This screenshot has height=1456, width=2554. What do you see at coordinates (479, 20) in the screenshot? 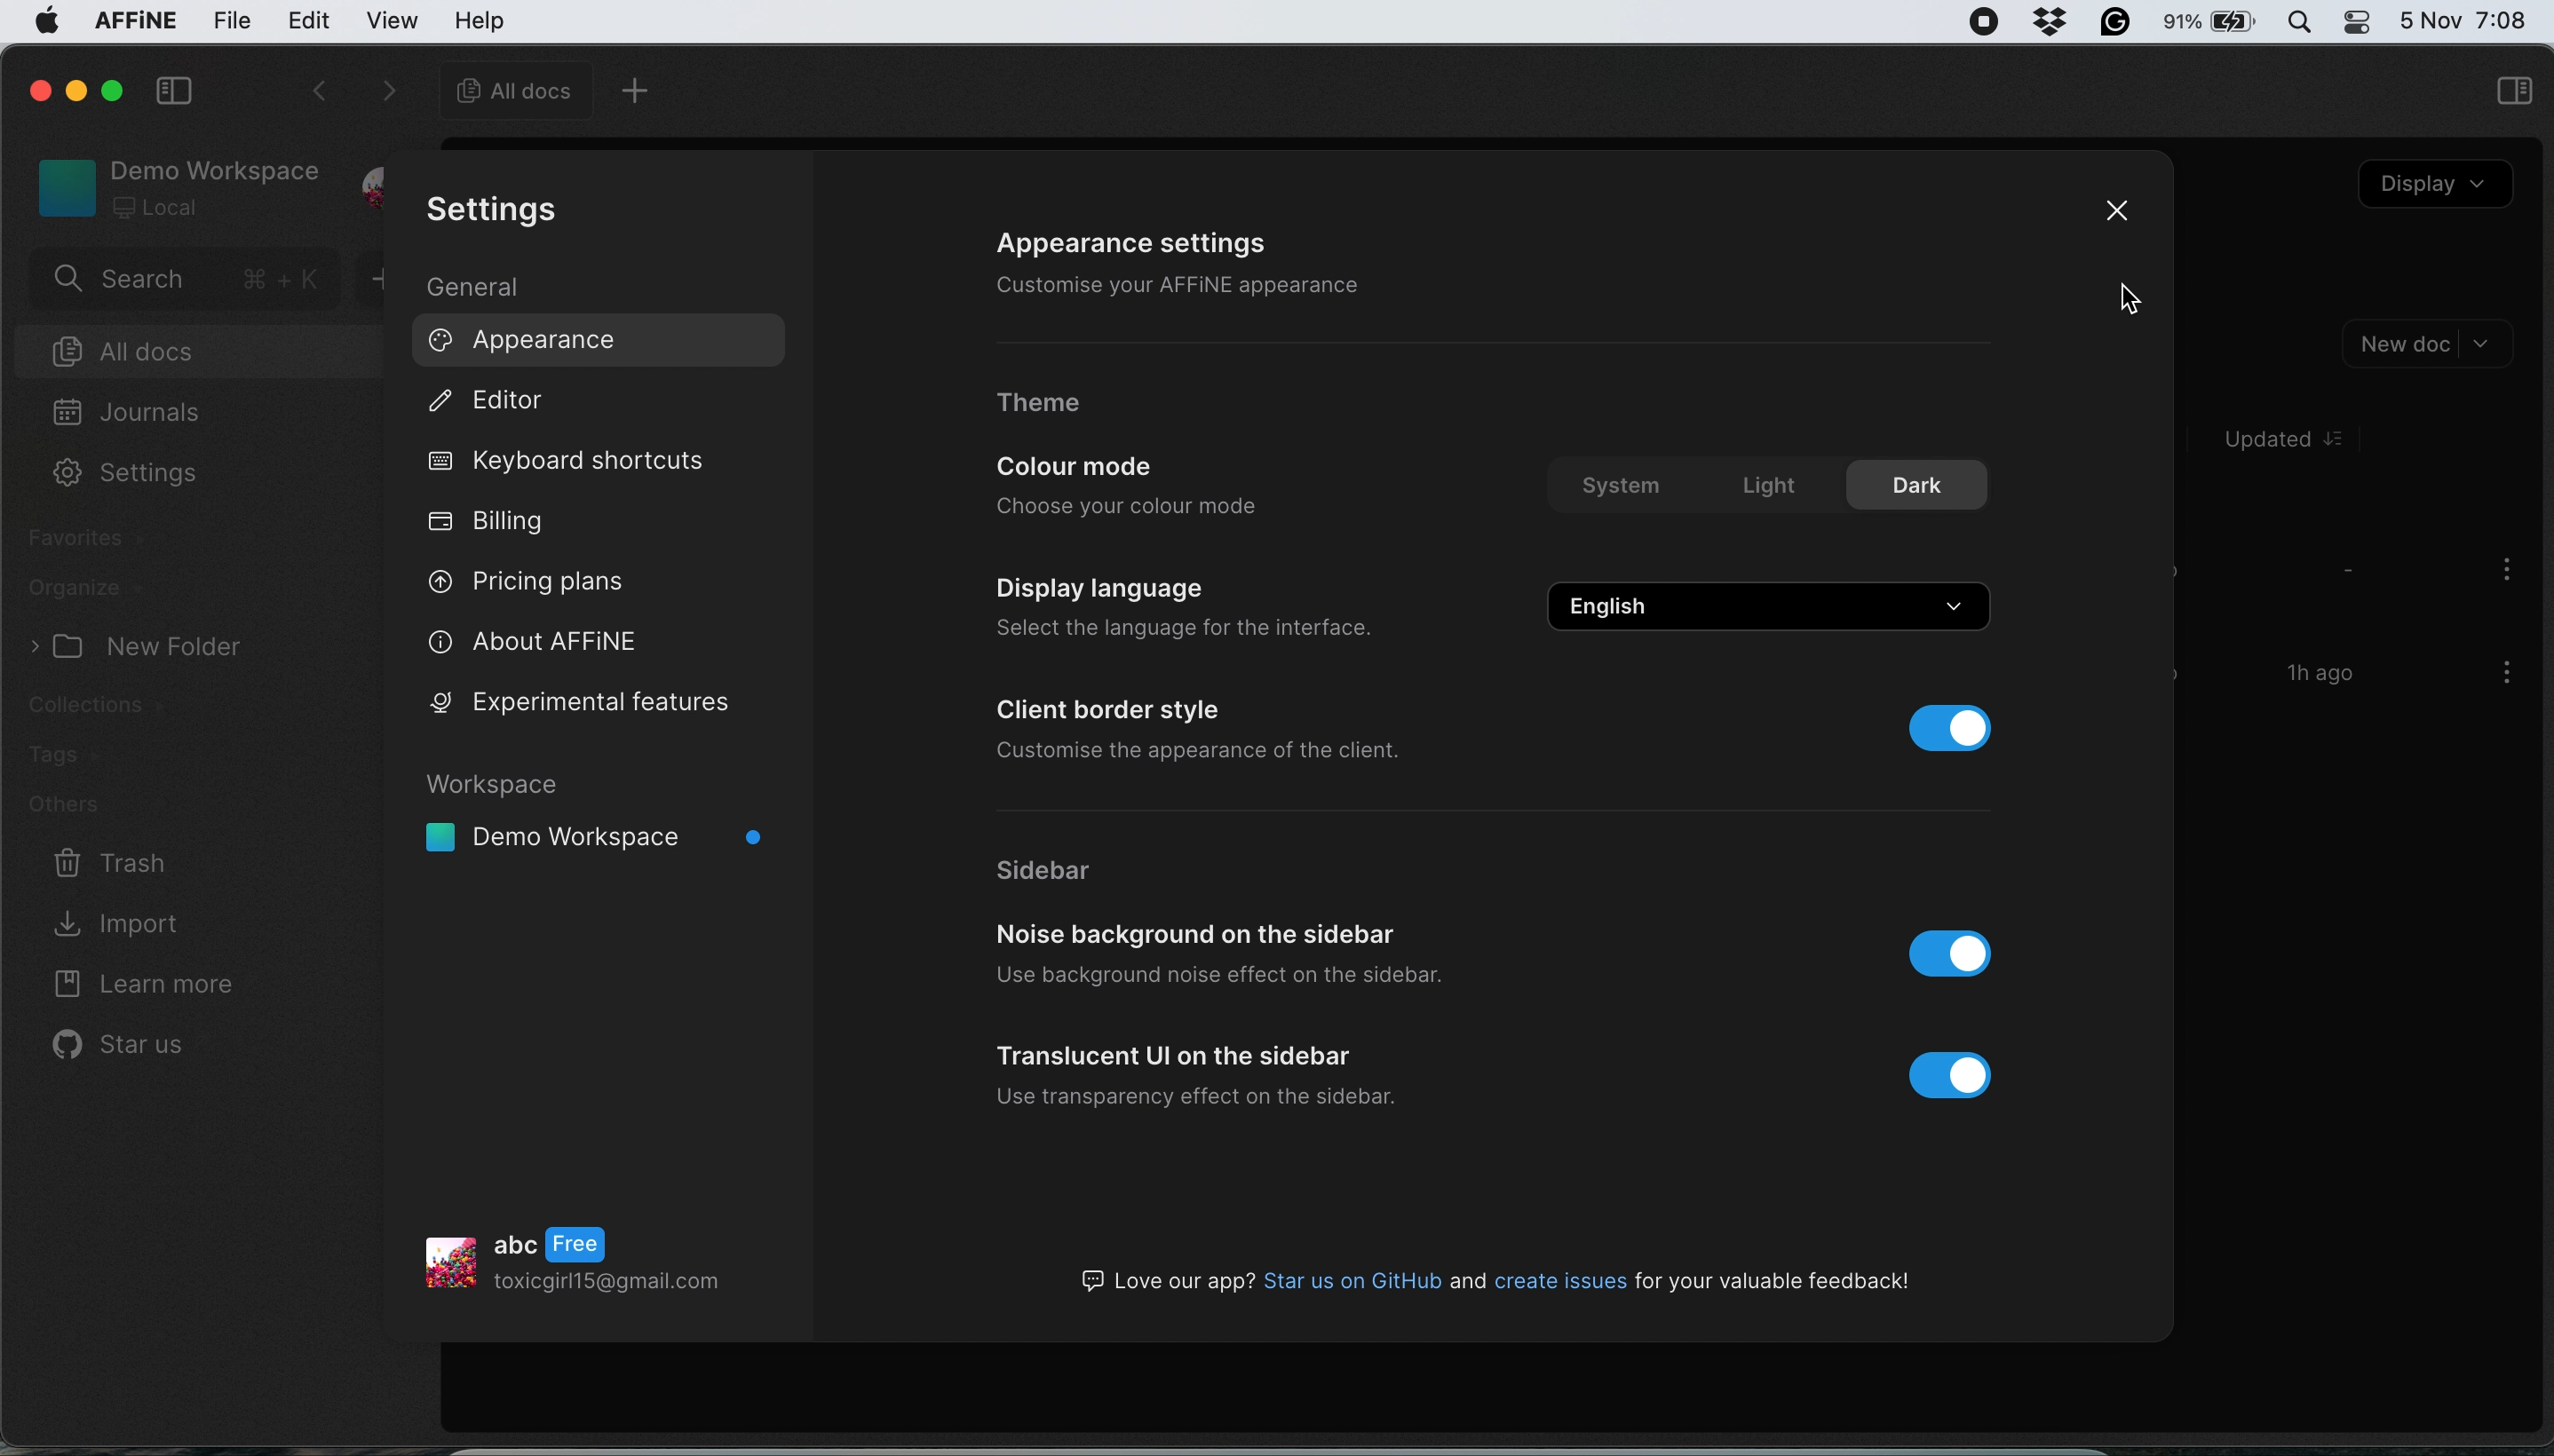
I see `help` at bounding box center [479, 20].